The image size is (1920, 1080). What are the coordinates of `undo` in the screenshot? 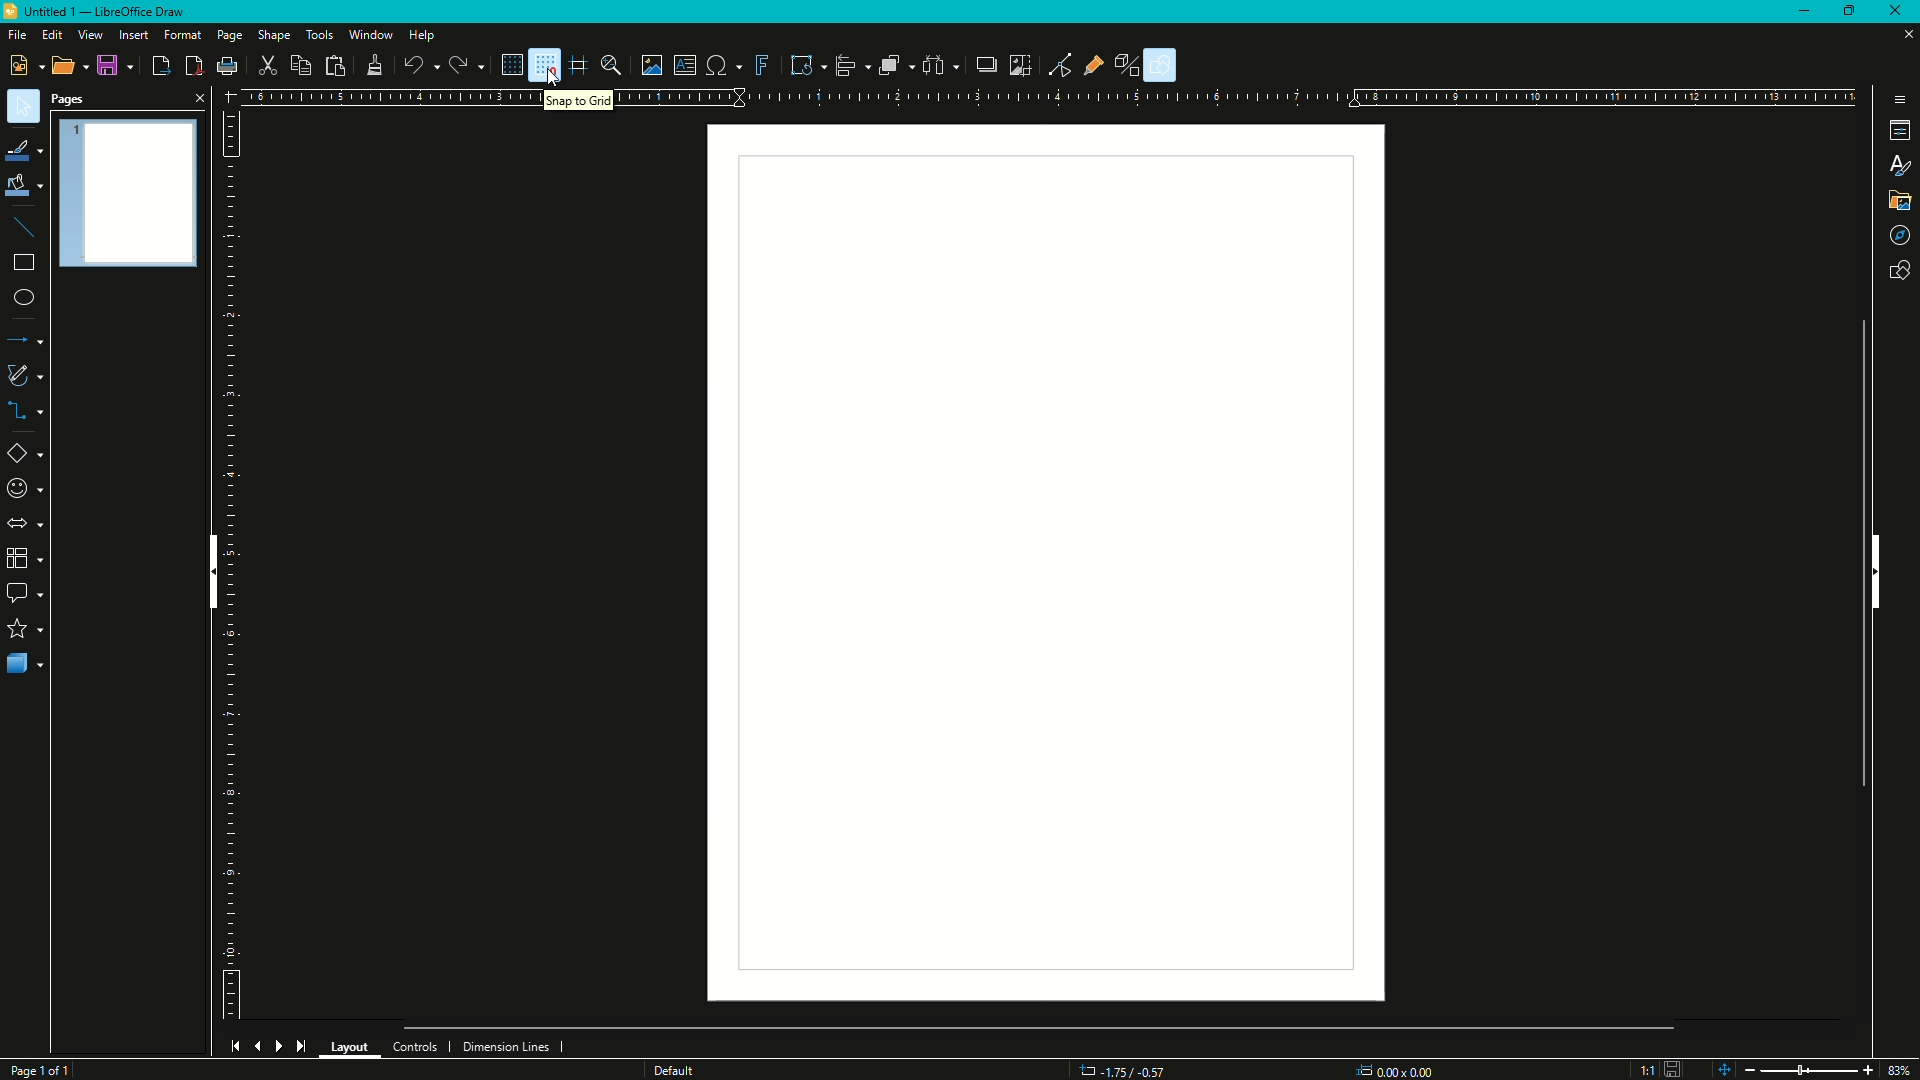 It's located at (417, 64).